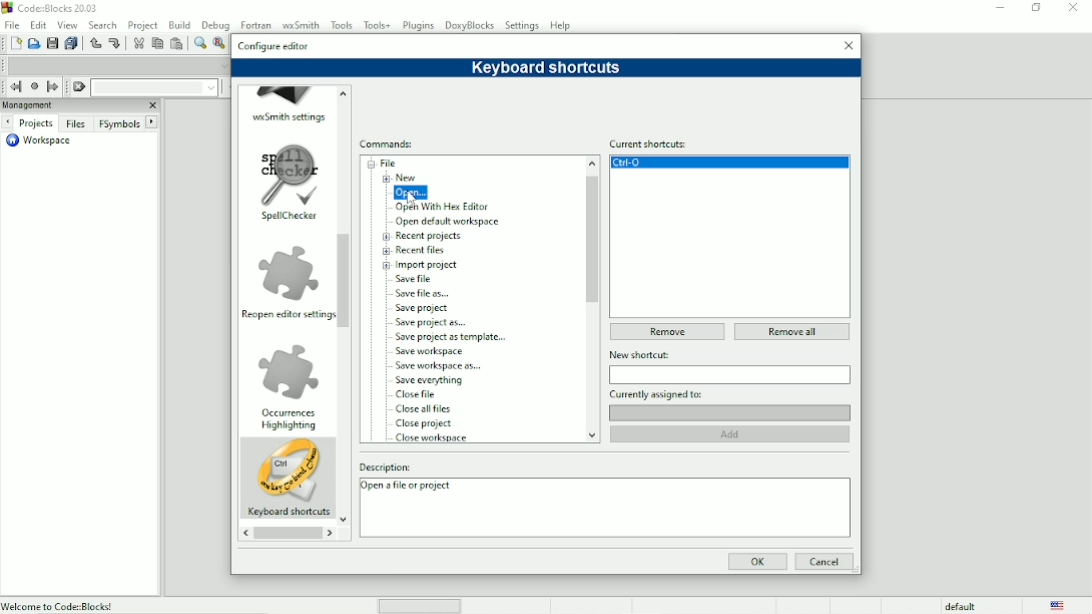 The image size is (1092, 614). What do you see at coordinates (255, 23) in the screenshot?
I see `Fortran` at bounding box center [255, 23].